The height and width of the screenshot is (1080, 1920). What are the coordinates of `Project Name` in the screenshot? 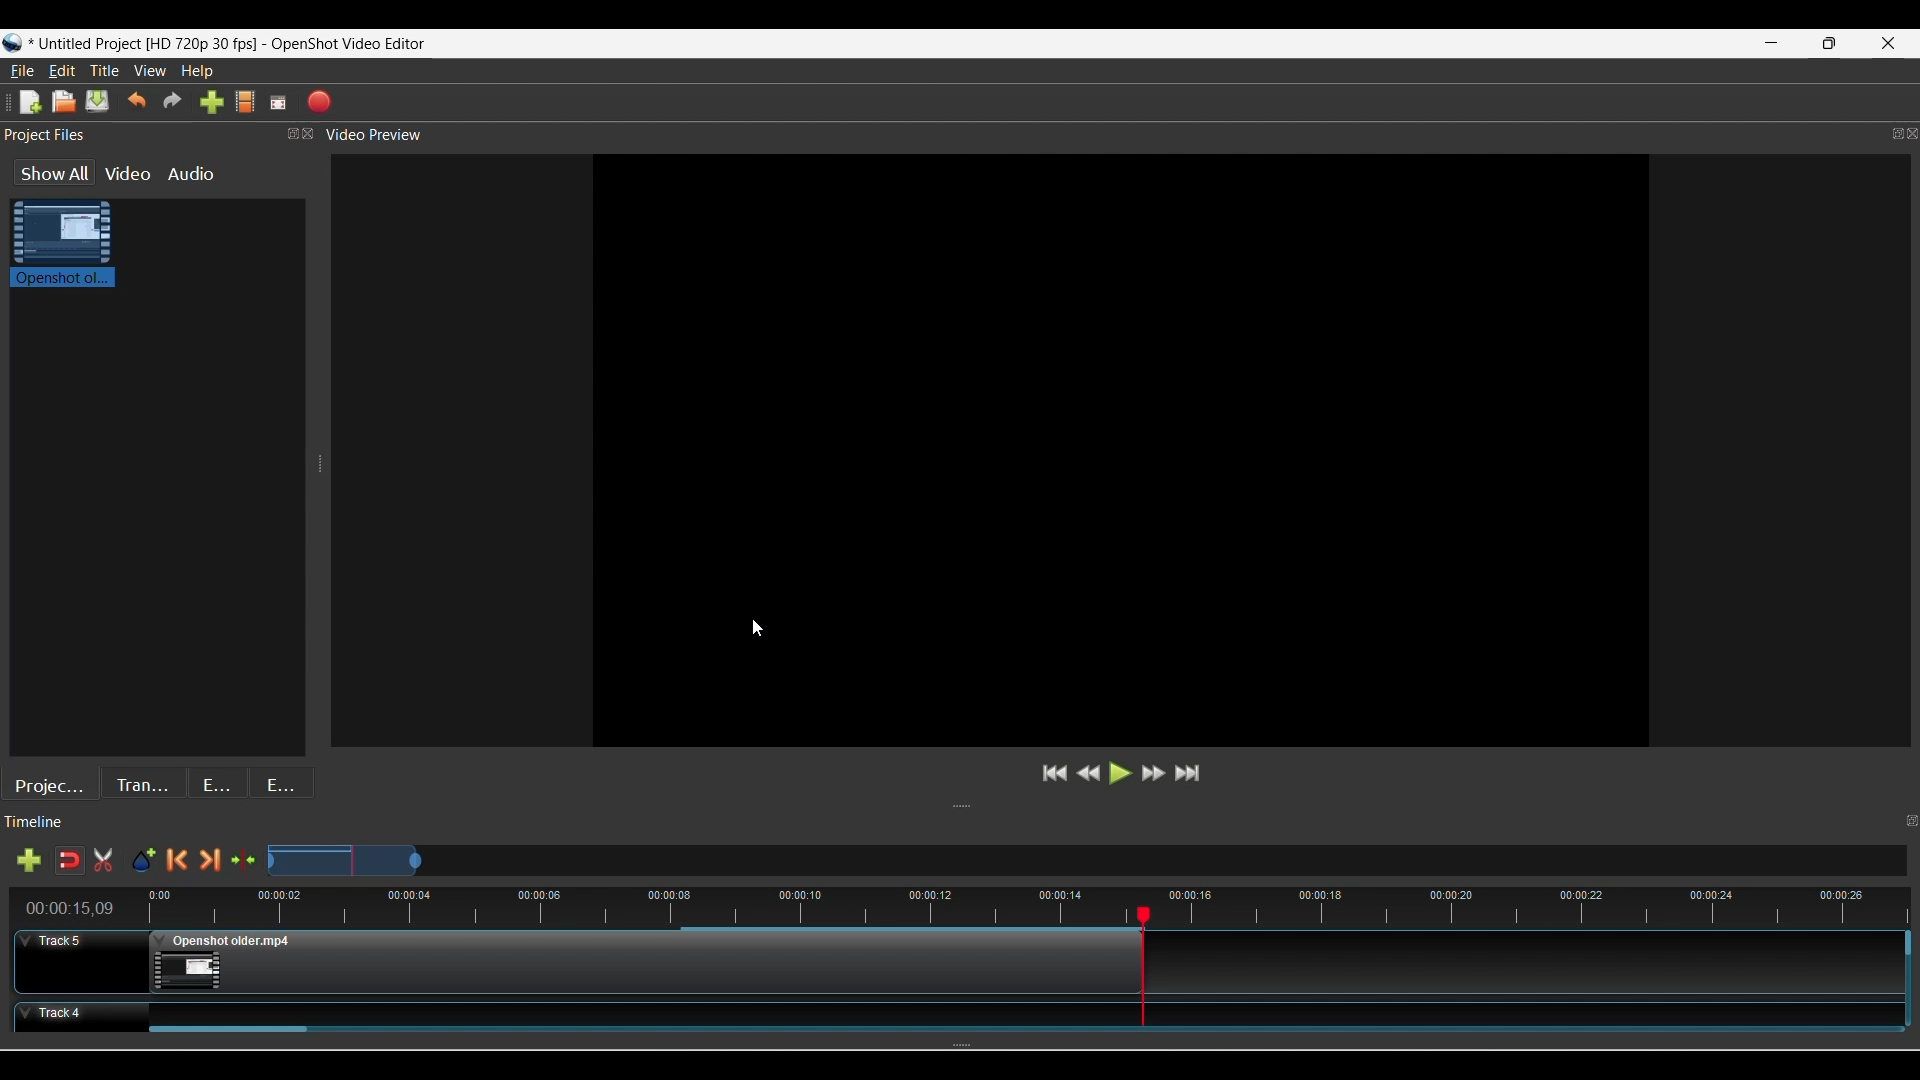 It's located at (131, 45).